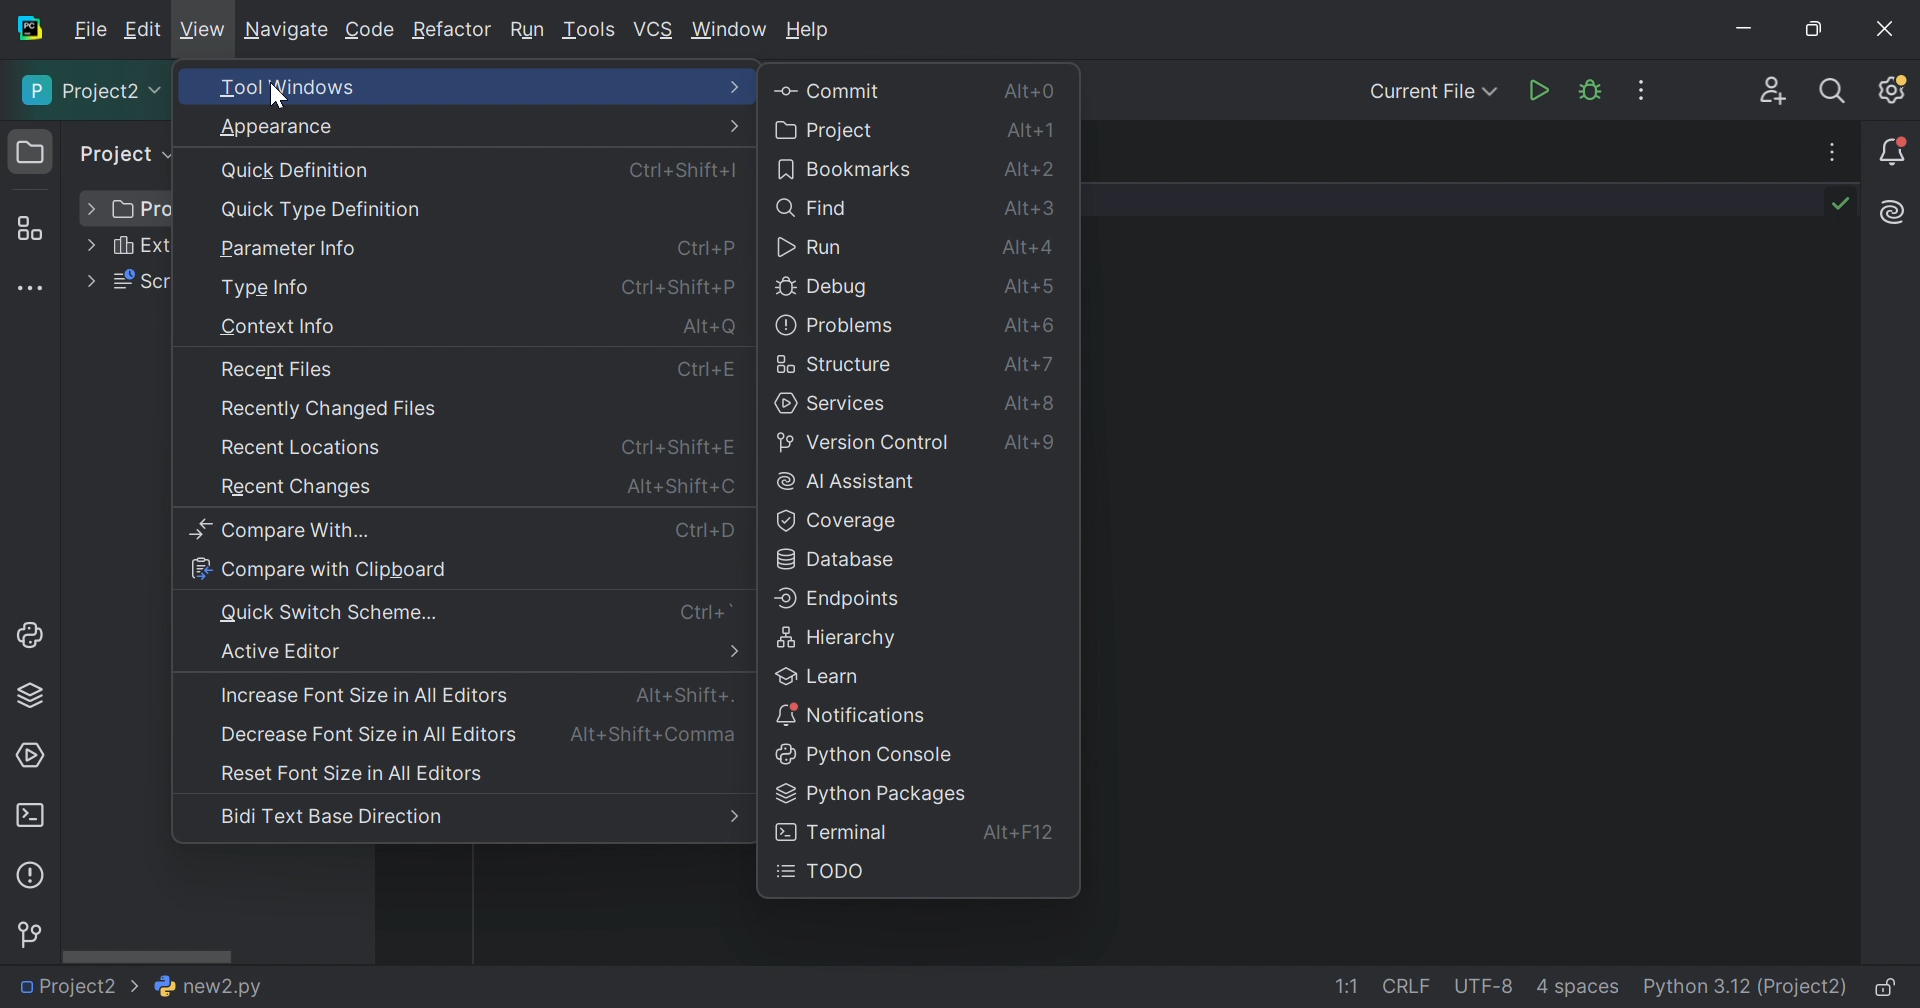 Image resolution: width=1920 pixels, height=1008 pixels. I want to click on Minimize, so click(1746, 28).